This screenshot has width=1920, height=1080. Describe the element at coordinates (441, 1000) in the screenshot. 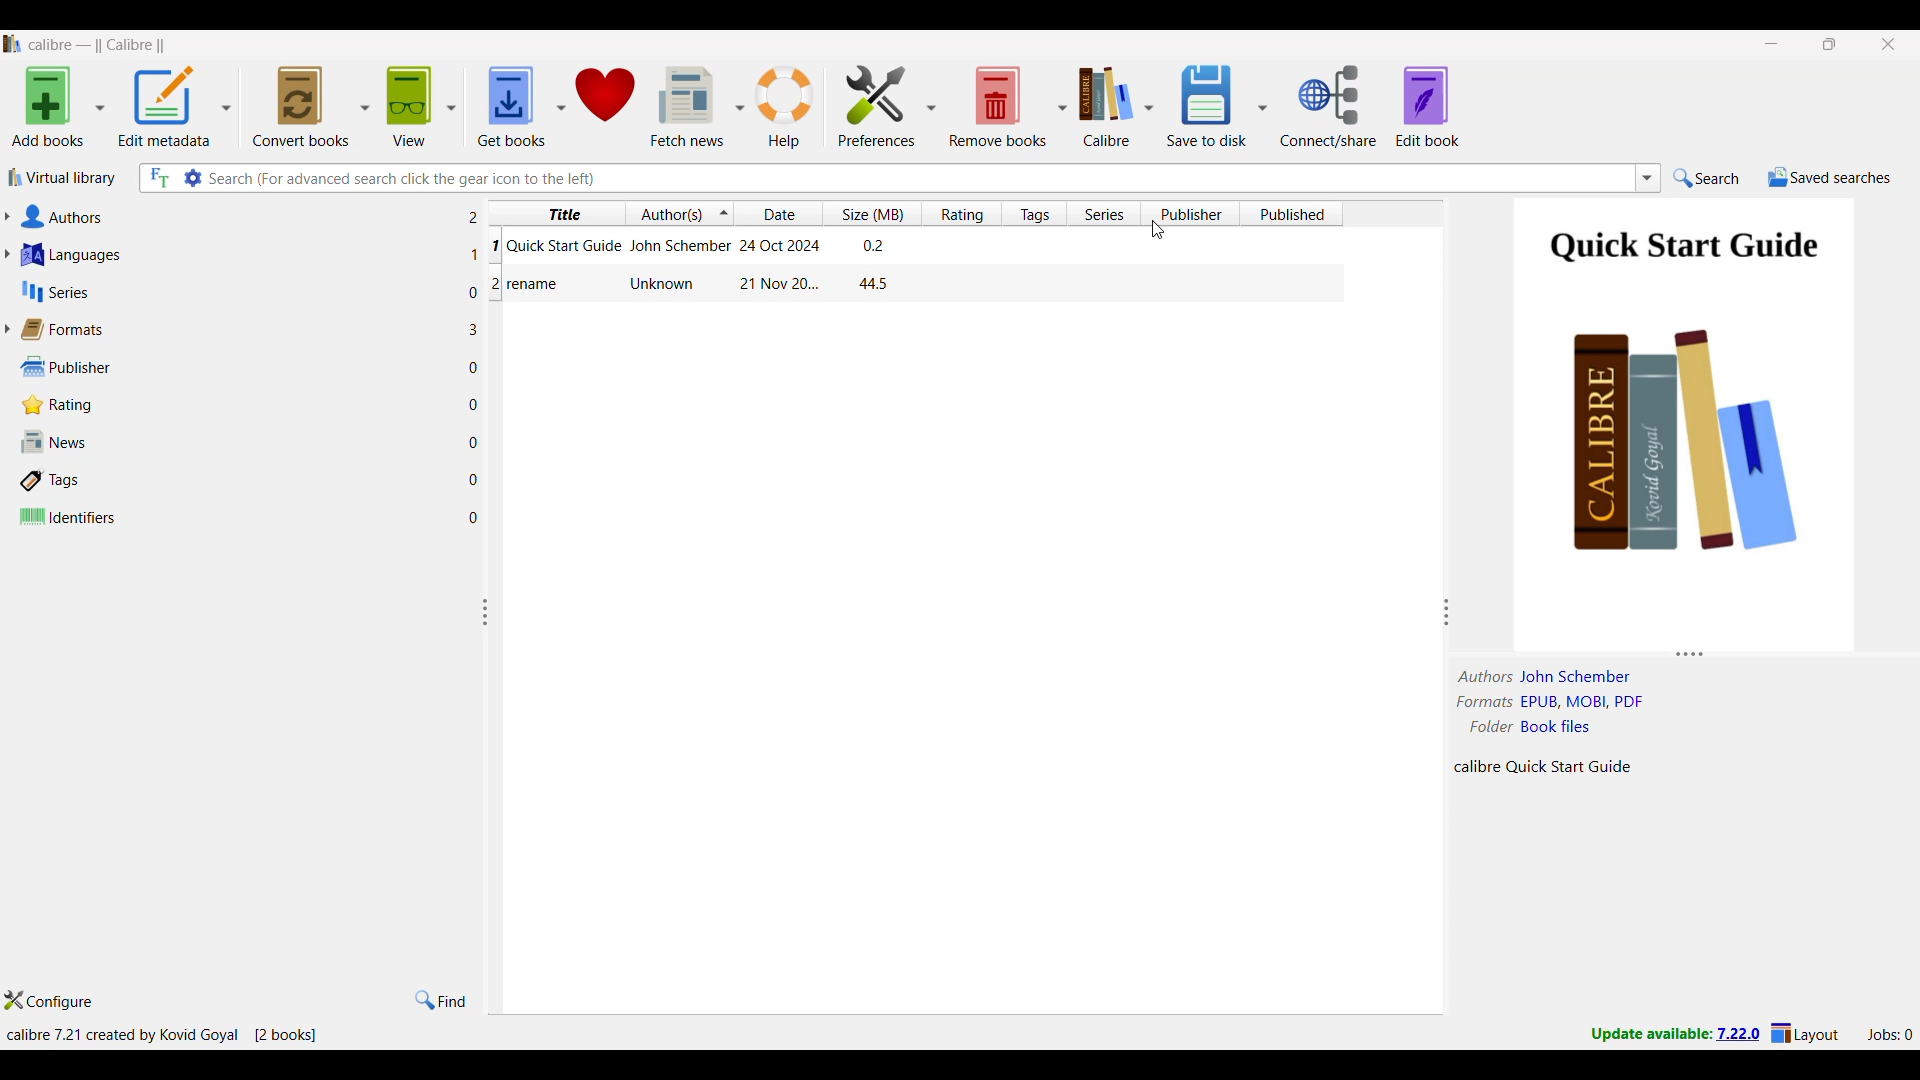

I see `Find` at that location.